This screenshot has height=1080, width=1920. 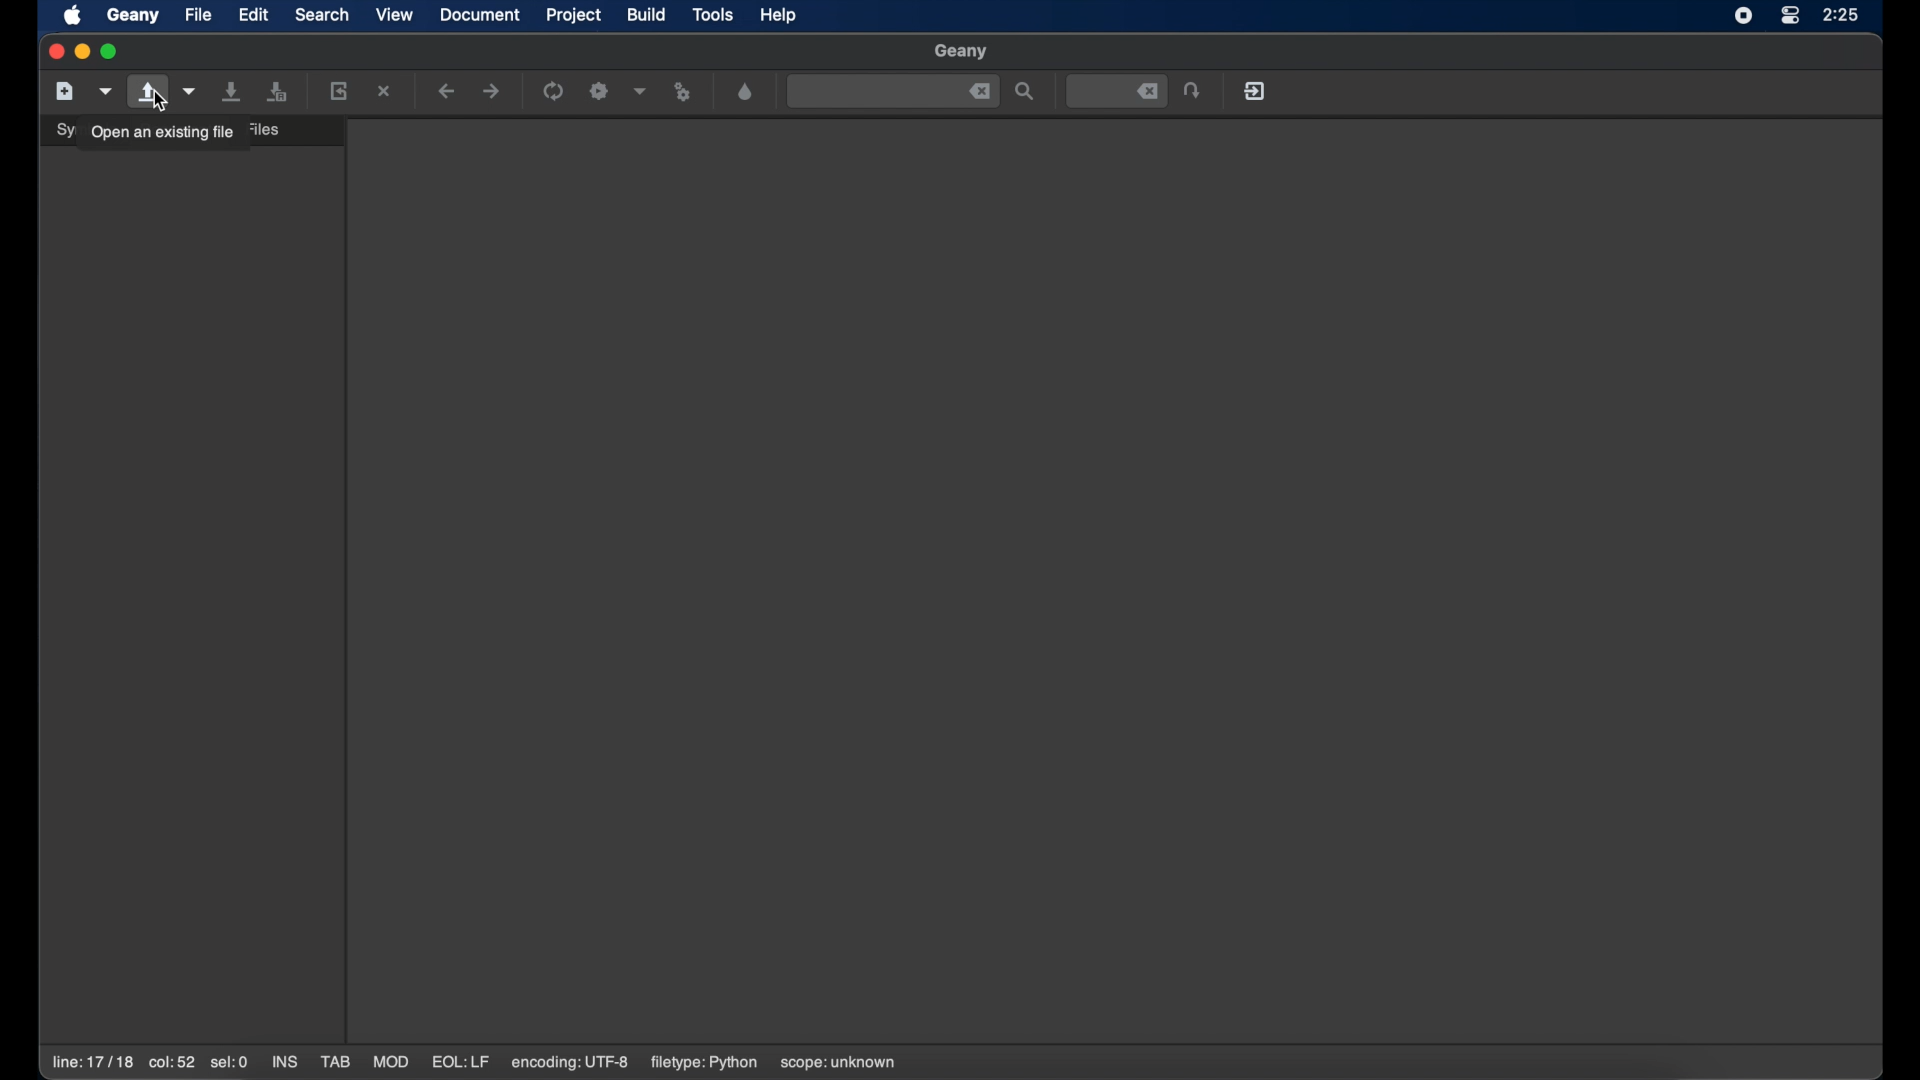 What do you see at coordinates (1195, 90) in the screenshot?
I see `jump the entered line number` at bounding box center [1195, 90].